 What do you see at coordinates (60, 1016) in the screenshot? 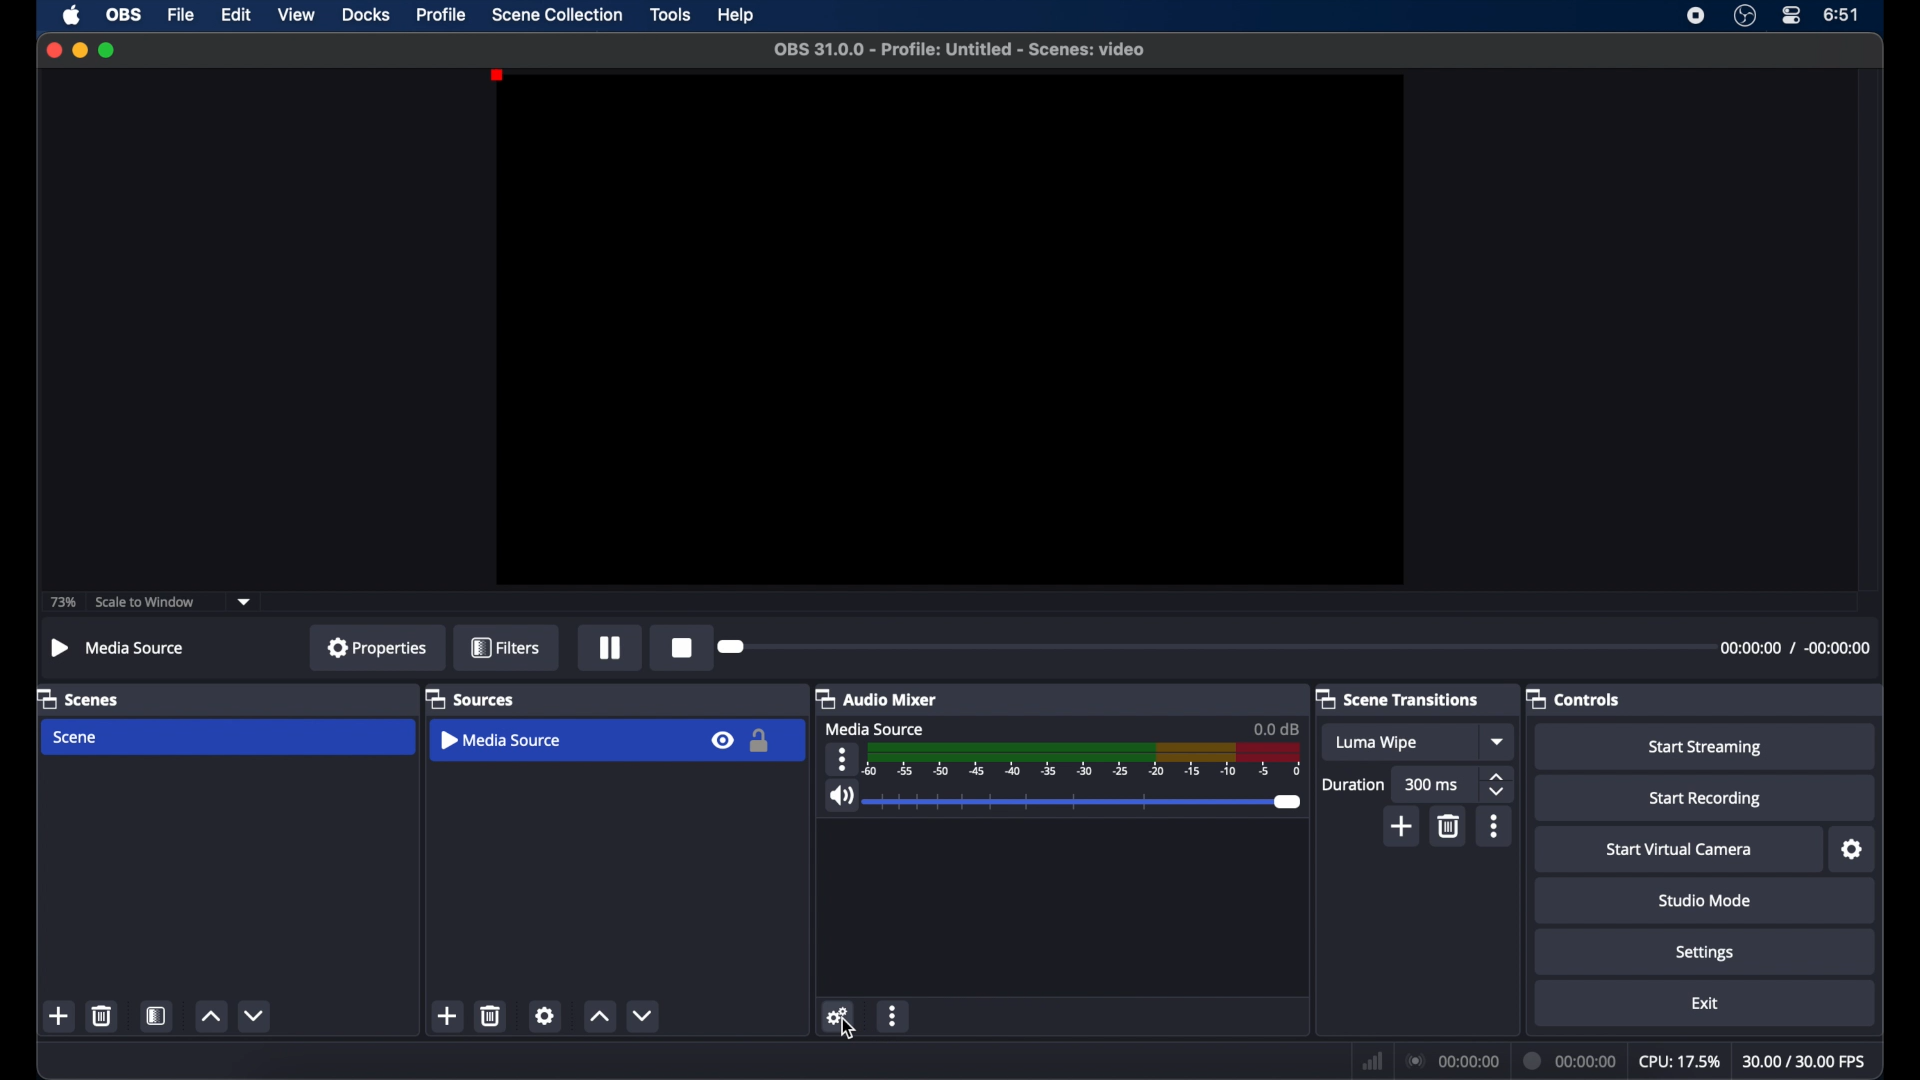
I see `add` at bounding box center [60, 1016].